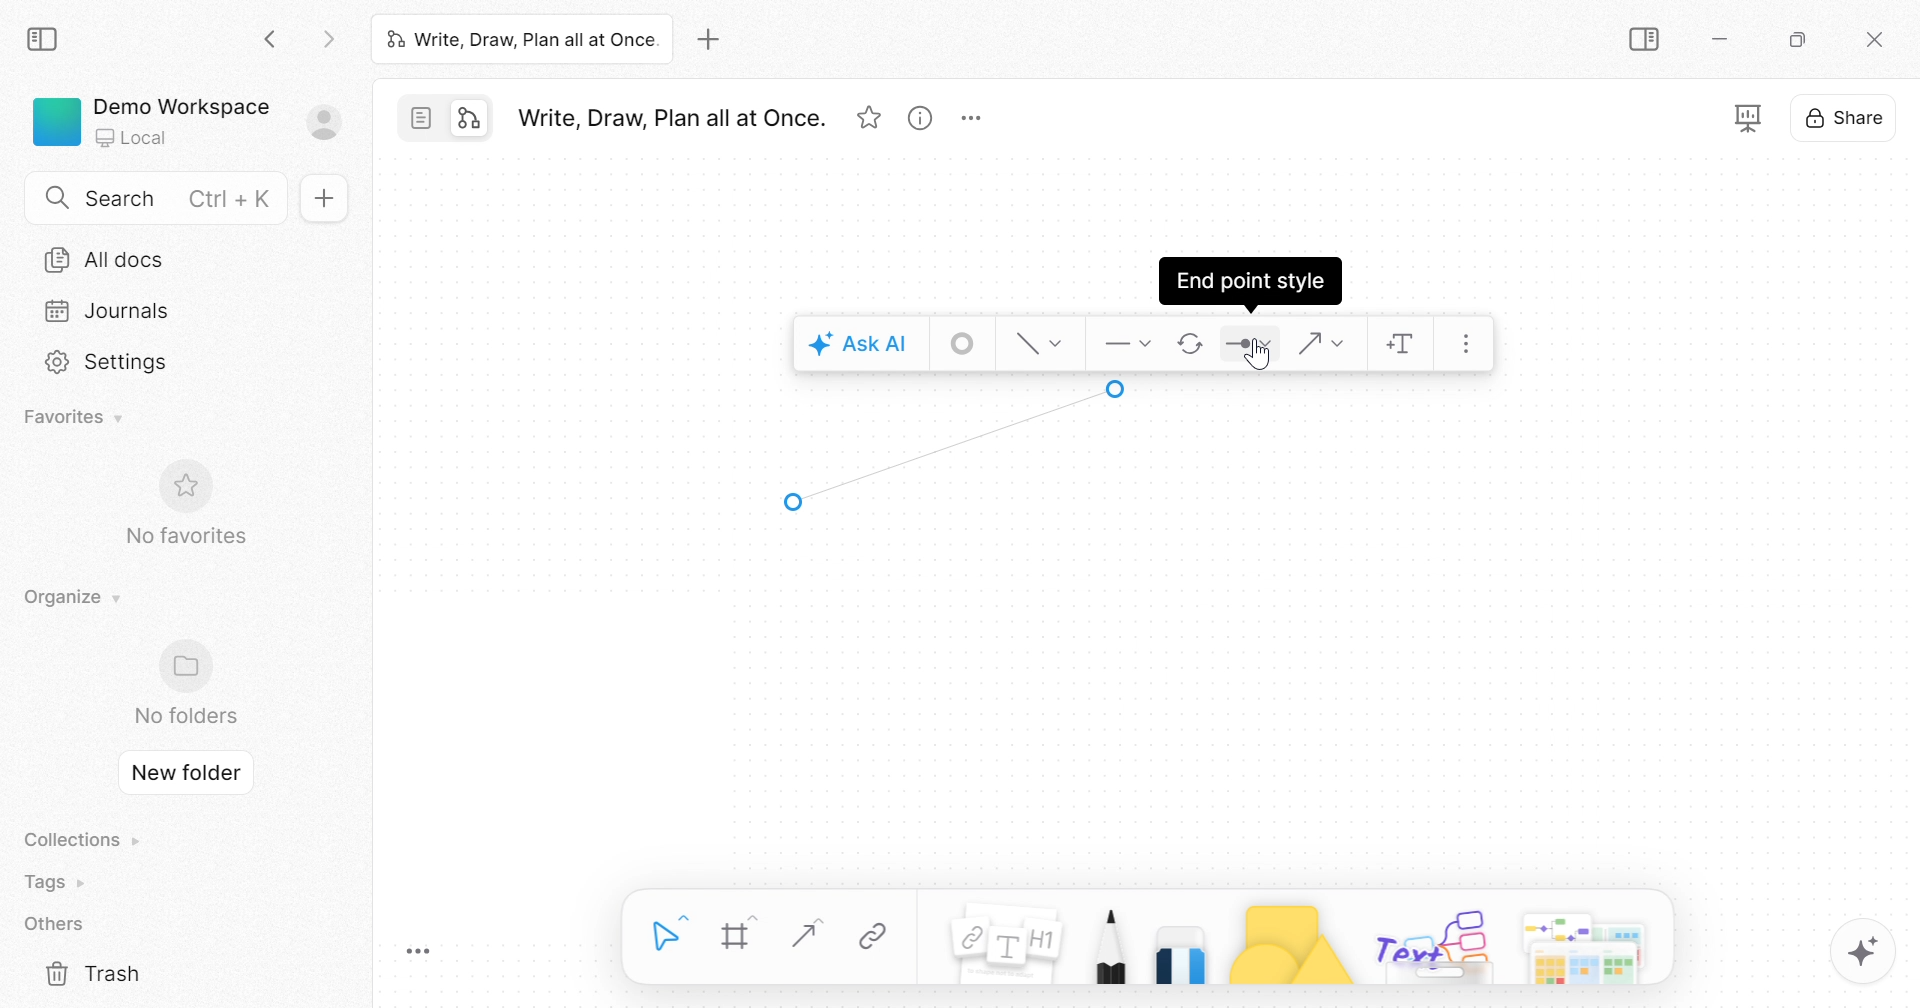 Image resolution: width=1920 pixels, height=1008 pixels. What do you see at coordinates (328, 42) in the screenshot?
I see `Forward` at bounding box center [328, 42].